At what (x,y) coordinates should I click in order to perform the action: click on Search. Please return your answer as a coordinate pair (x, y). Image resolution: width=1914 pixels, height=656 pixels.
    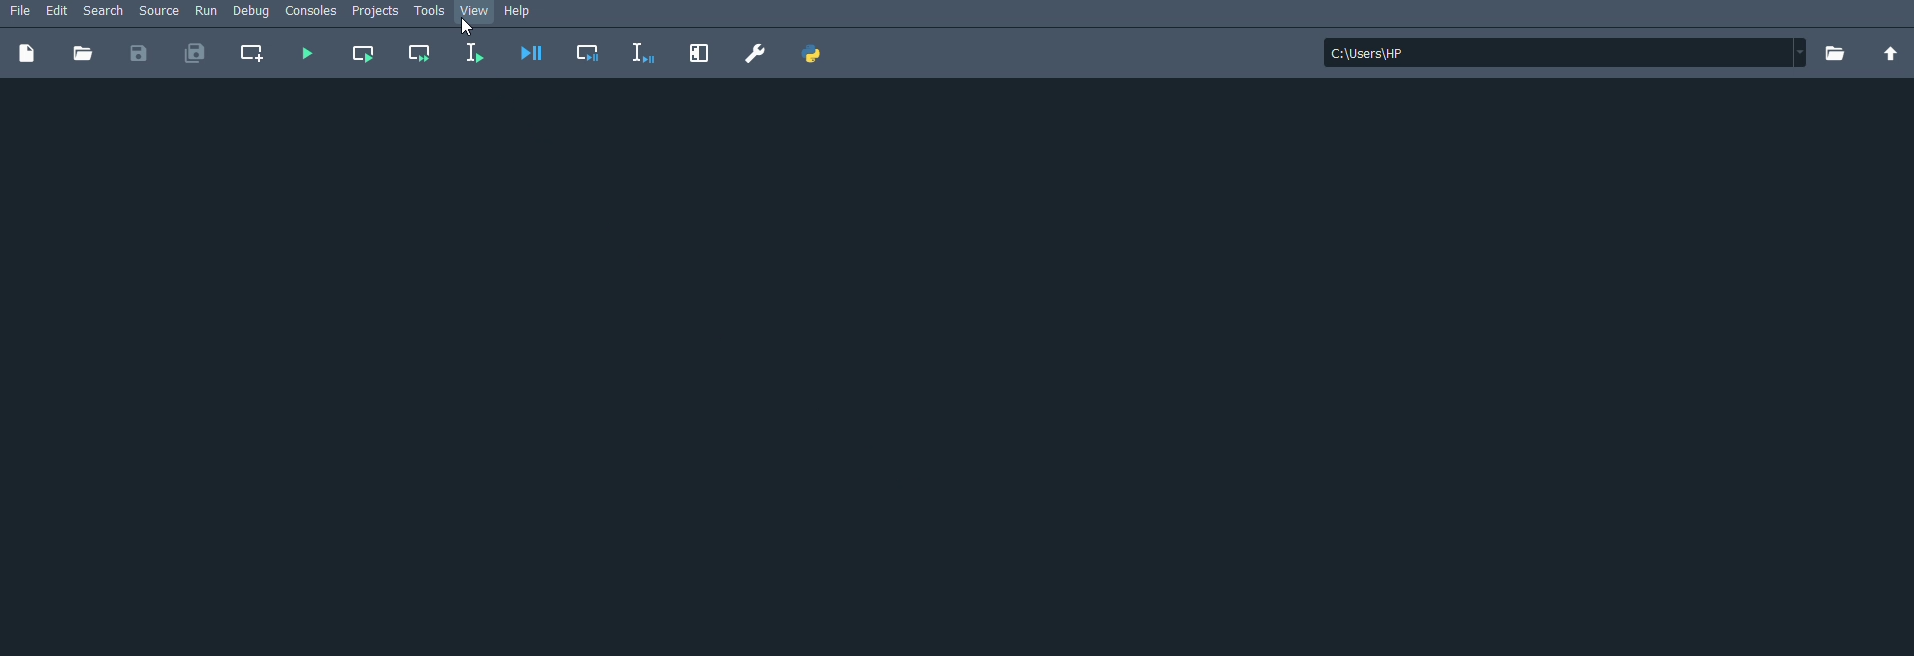
    Looking at the image, I should click on (105, 11).